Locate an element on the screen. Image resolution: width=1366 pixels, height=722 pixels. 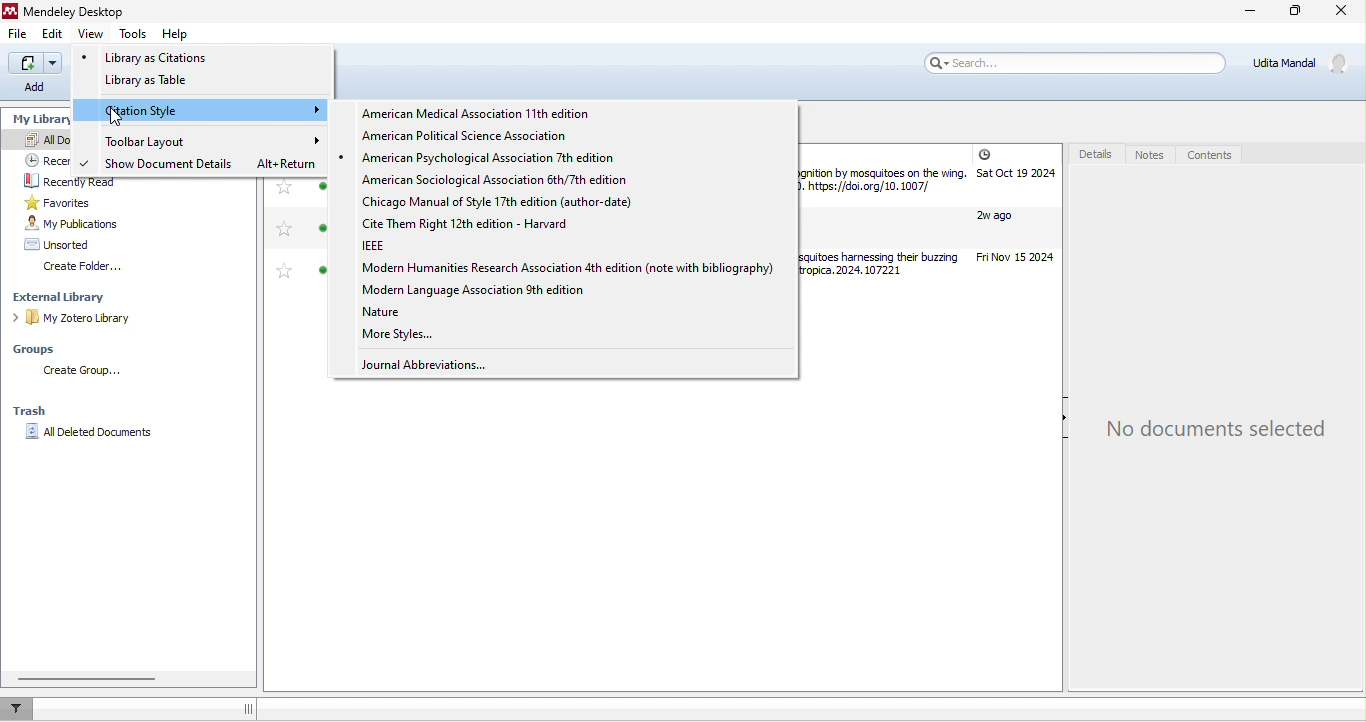
details is located at coordinates (1093, 156).